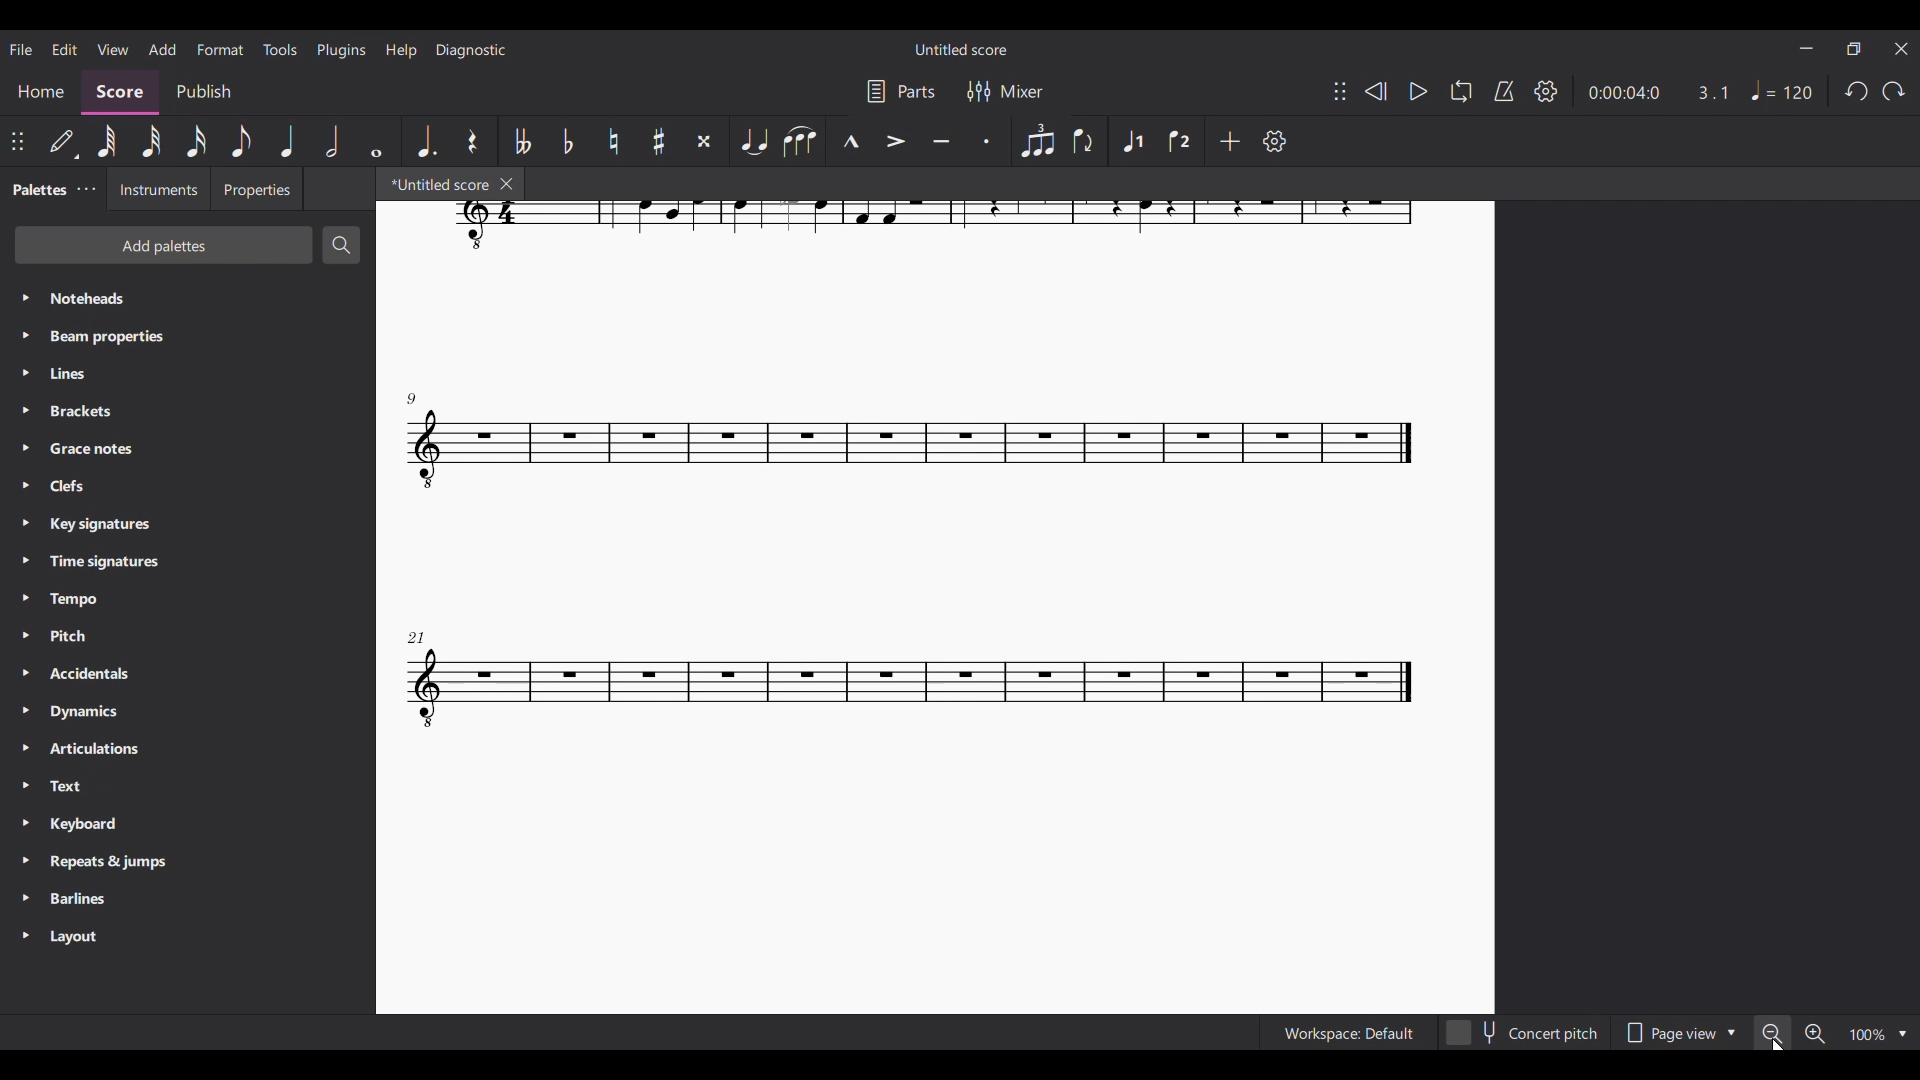  I want to click on Rewind, so click(1376, 92).